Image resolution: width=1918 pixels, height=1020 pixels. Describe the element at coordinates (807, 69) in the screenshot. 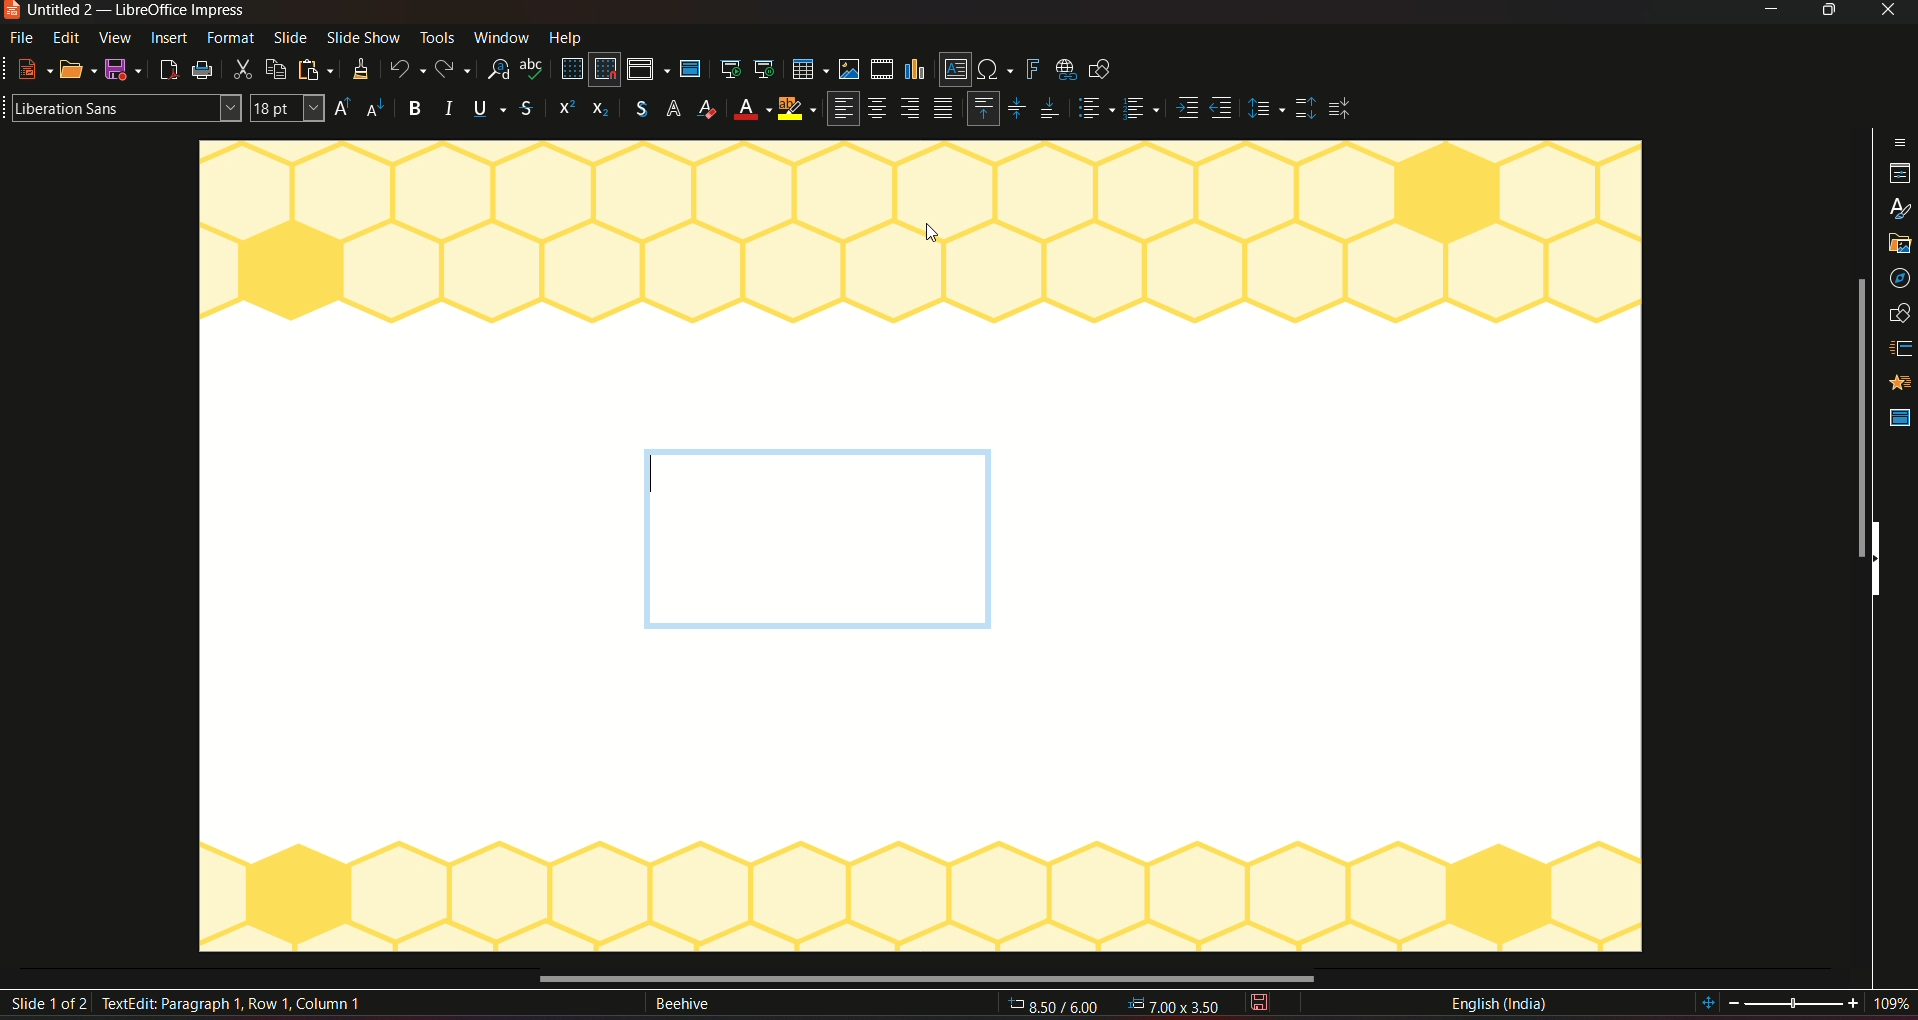

I see `insert table` at that location.